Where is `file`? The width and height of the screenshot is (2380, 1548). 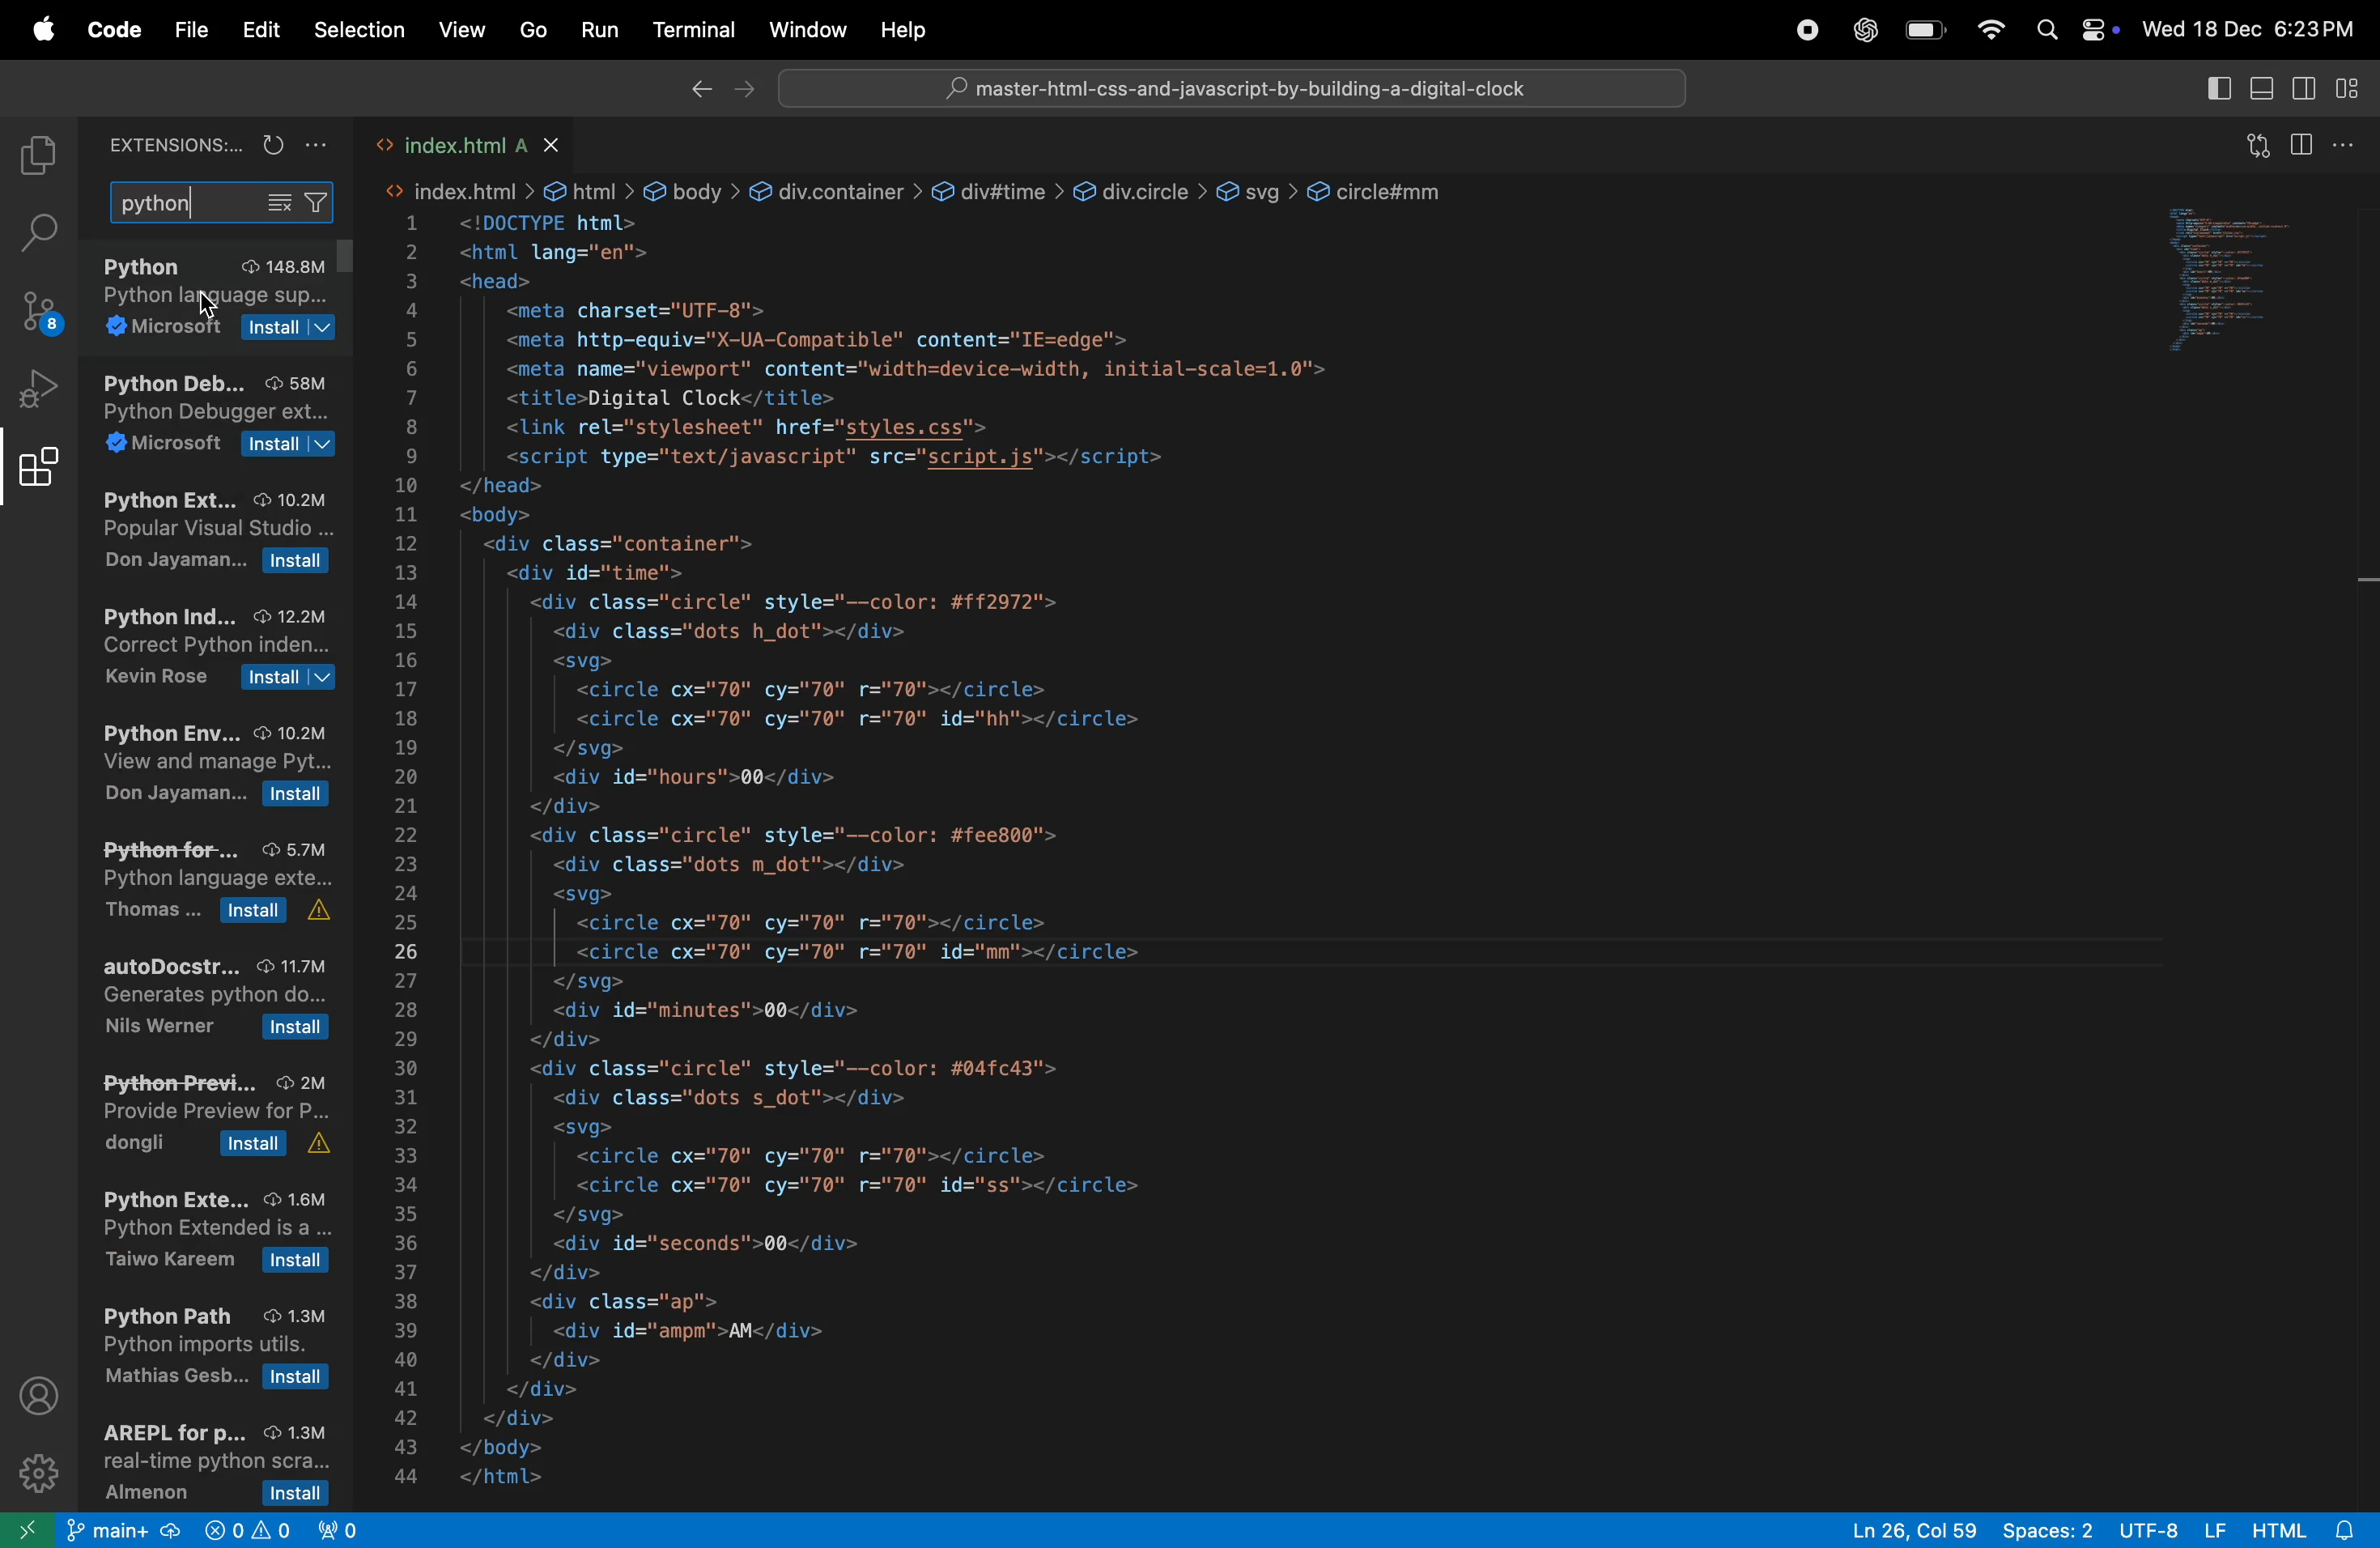
file is located at coordinates (192, 30).